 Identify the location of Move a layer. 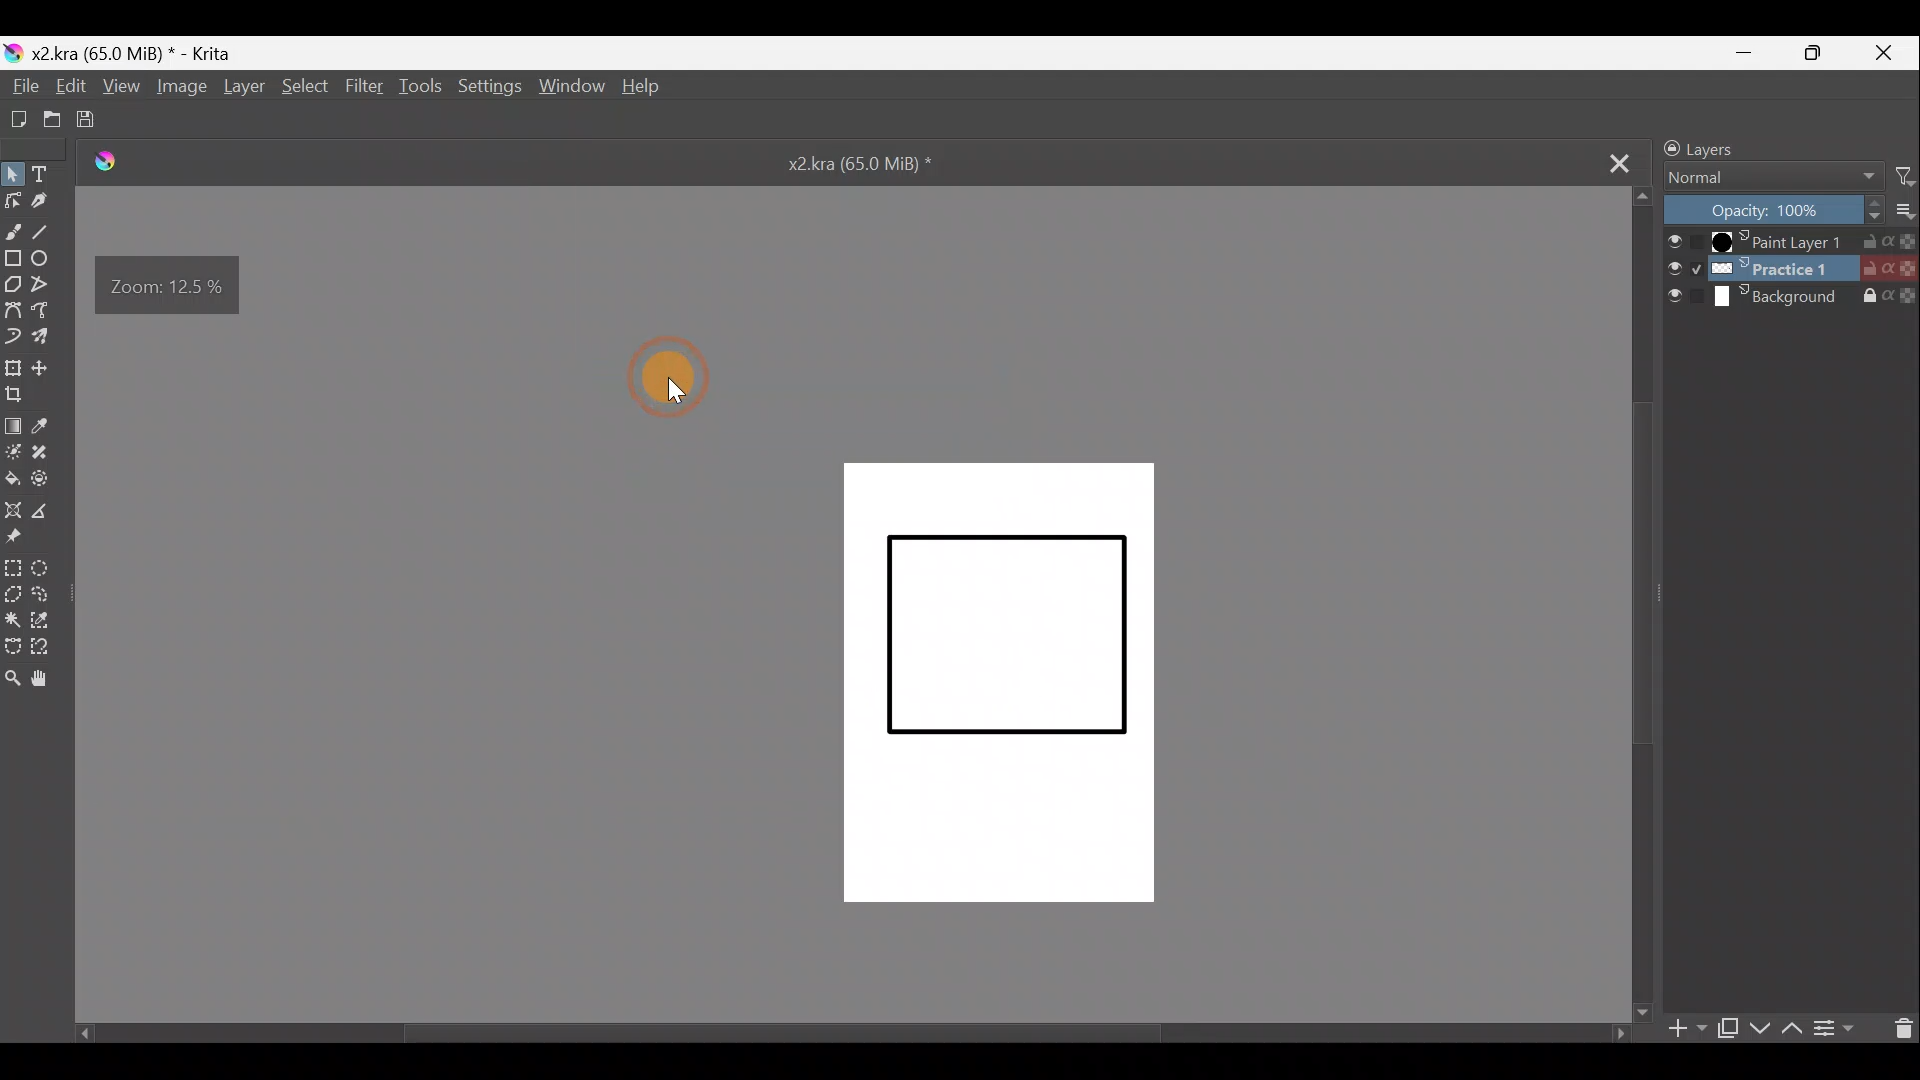
(47, 370).